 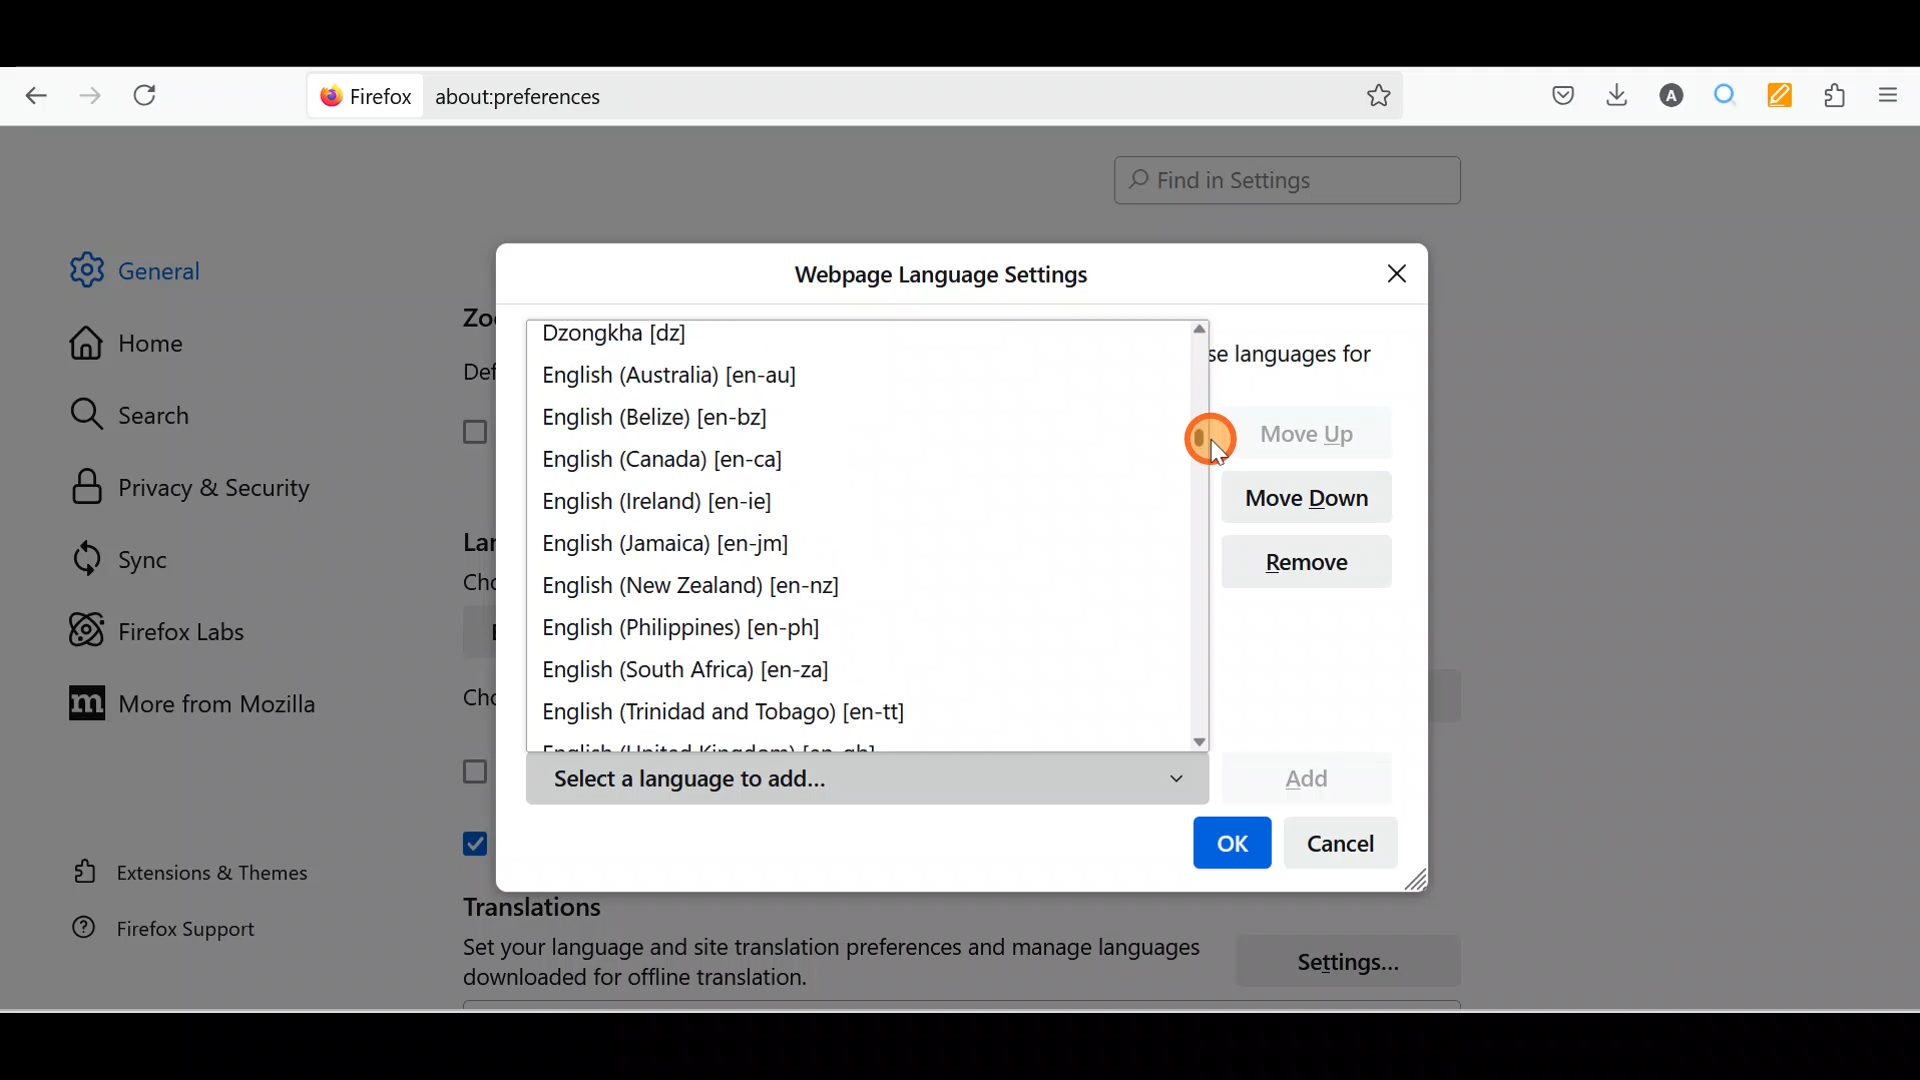 What do you see at coordinates (1306, 775) in the screenshot?
I see `Add` at bounding box center [1306, 775].